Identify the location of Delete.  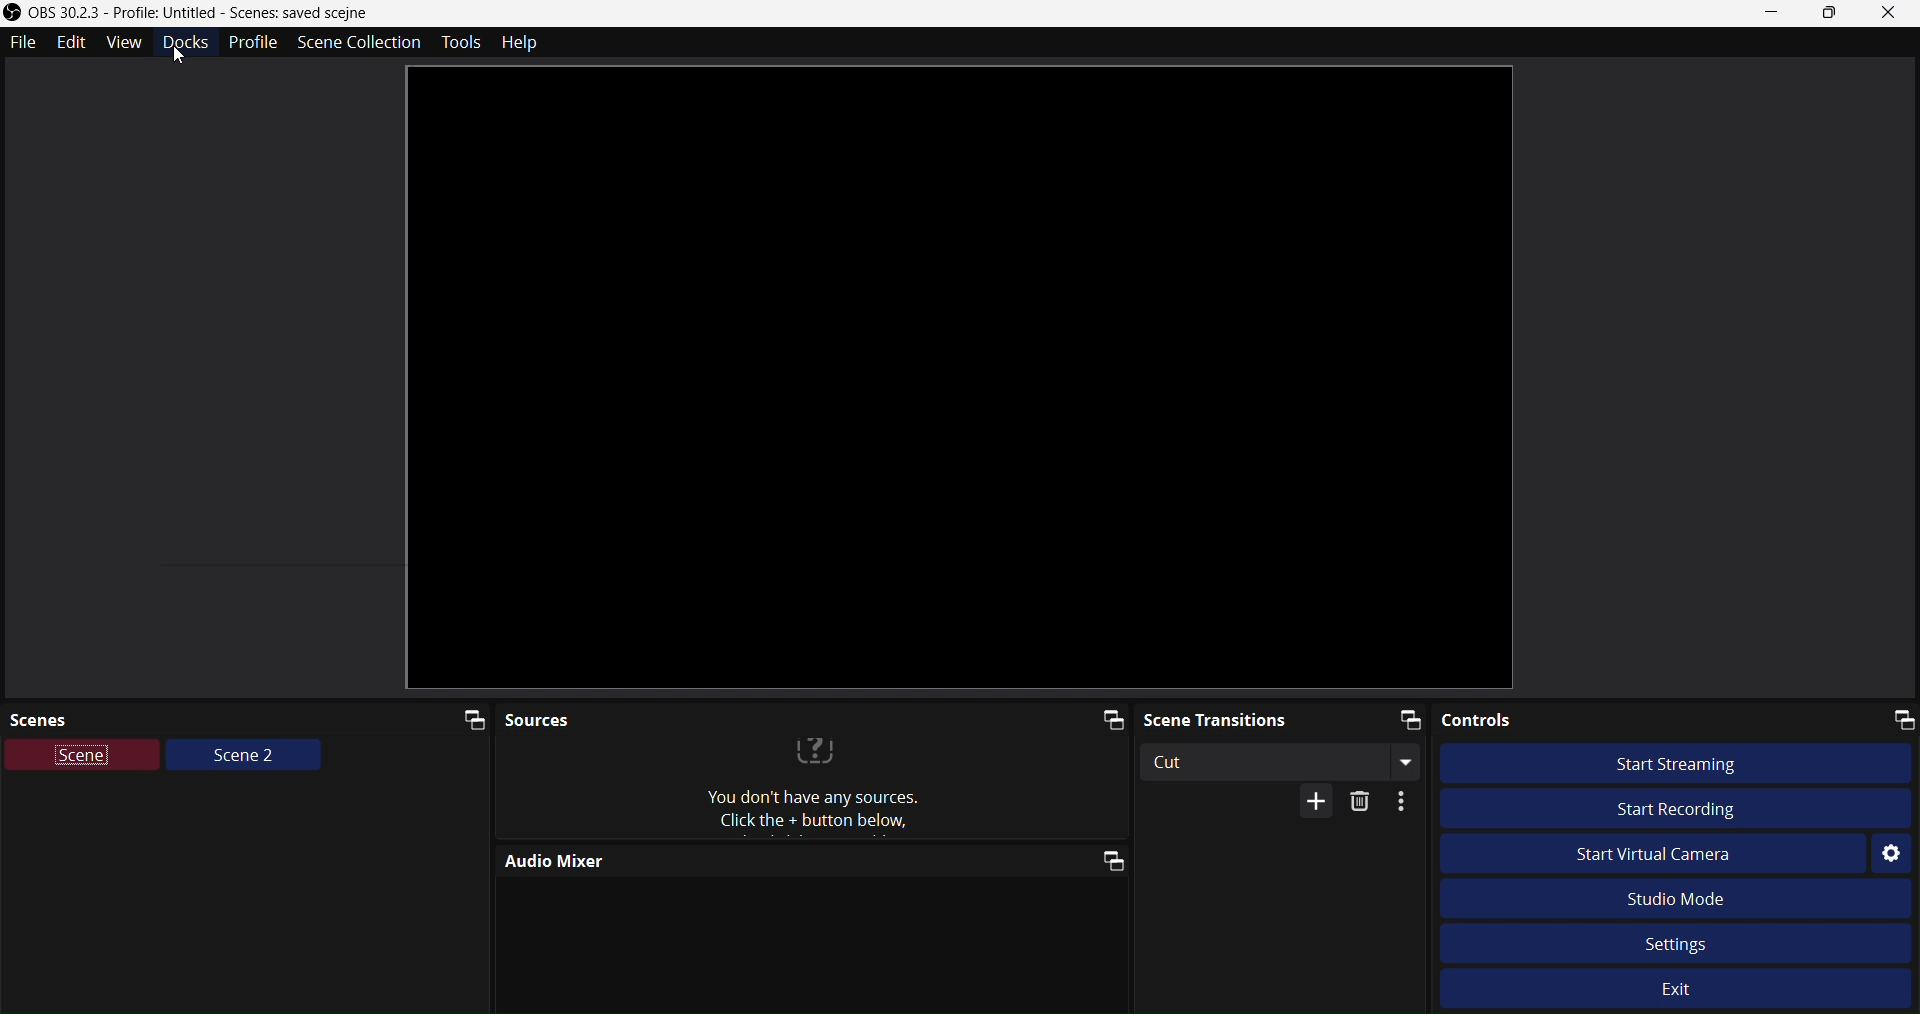
(1364, 802).